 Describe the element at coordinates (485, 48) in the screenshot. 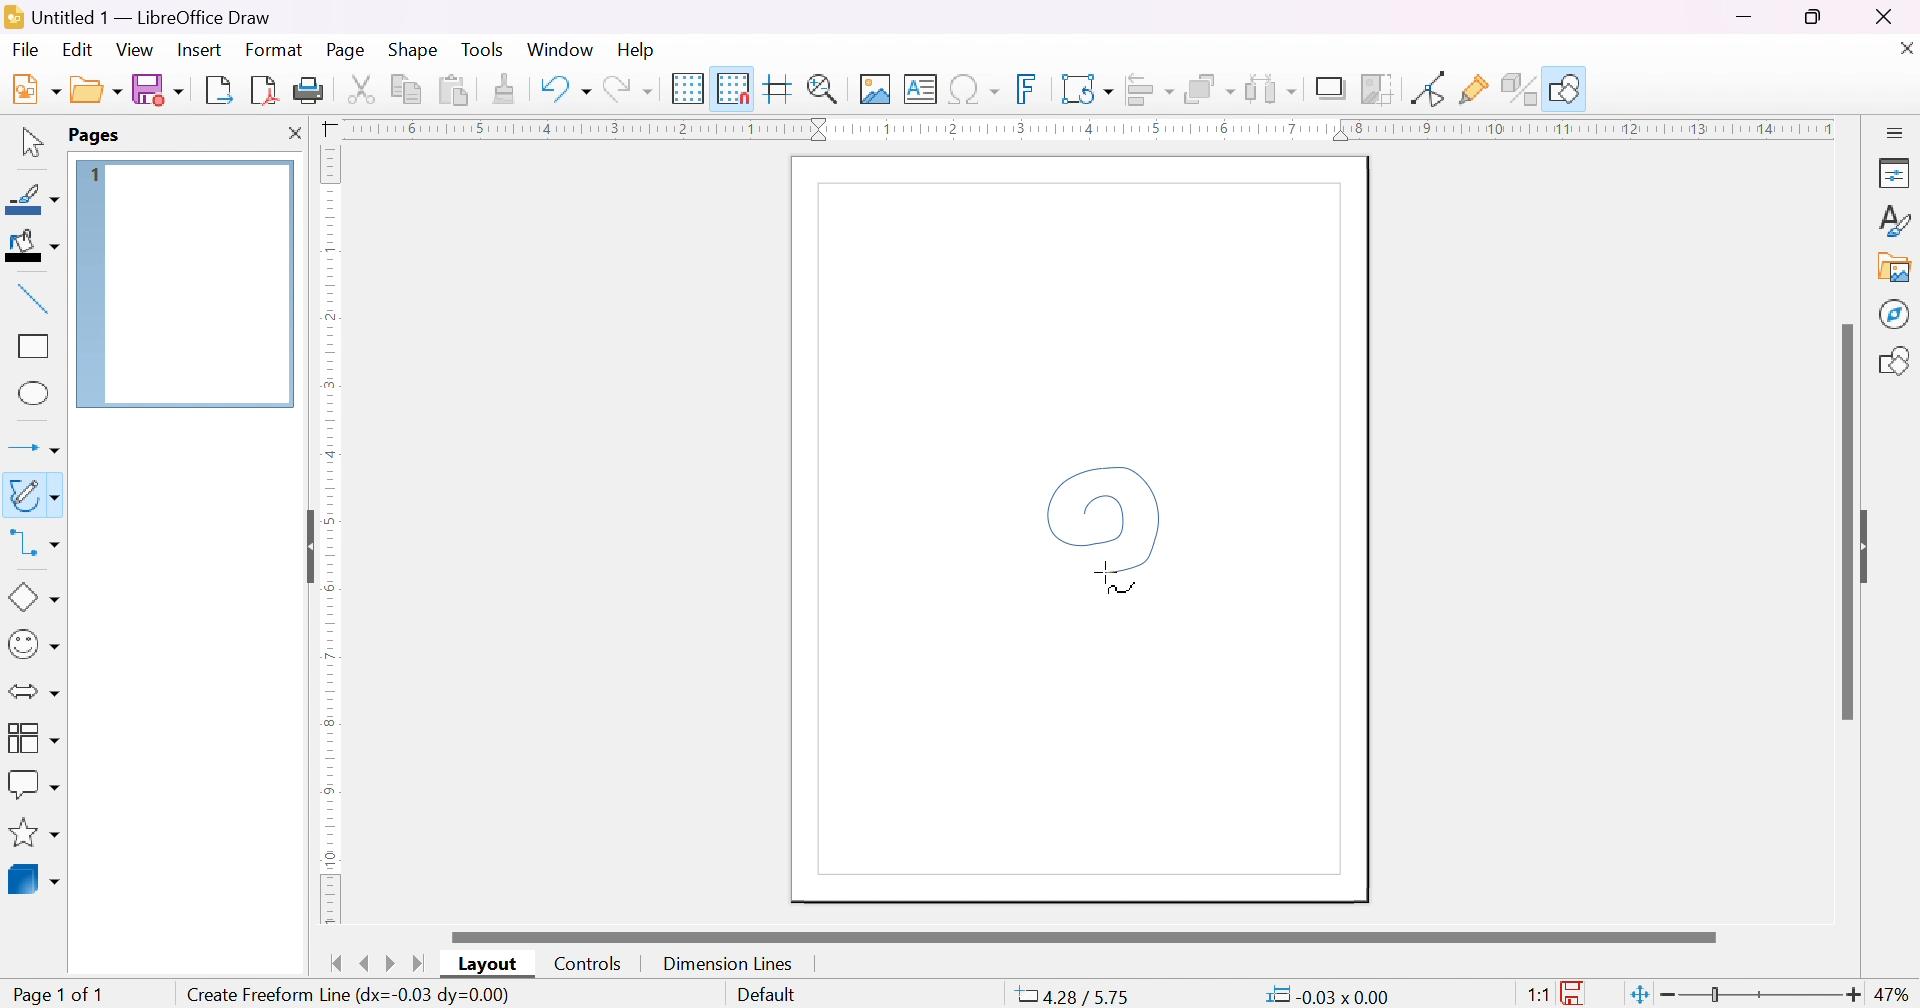

I see `tools` at that location.